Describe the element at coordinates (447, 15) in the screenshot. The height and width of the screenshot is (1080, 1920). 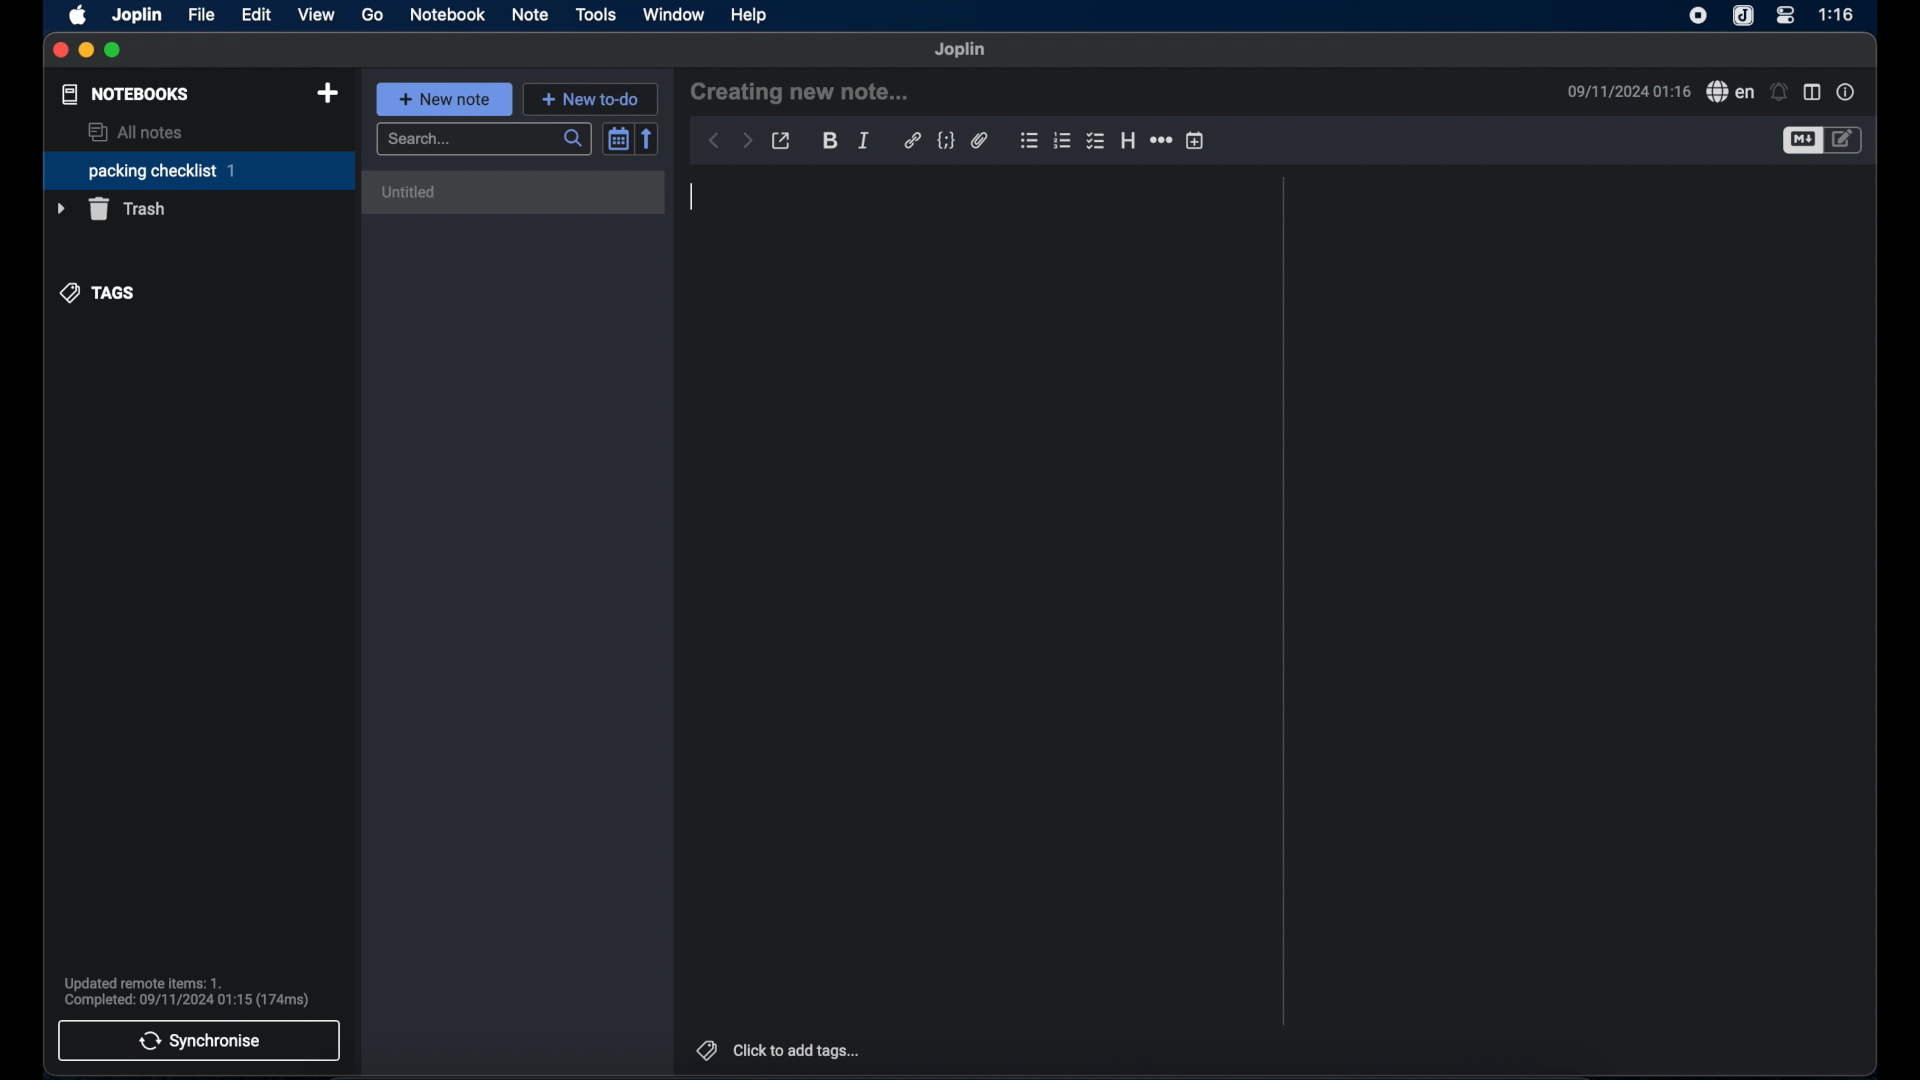
I see `notebook` at that location.